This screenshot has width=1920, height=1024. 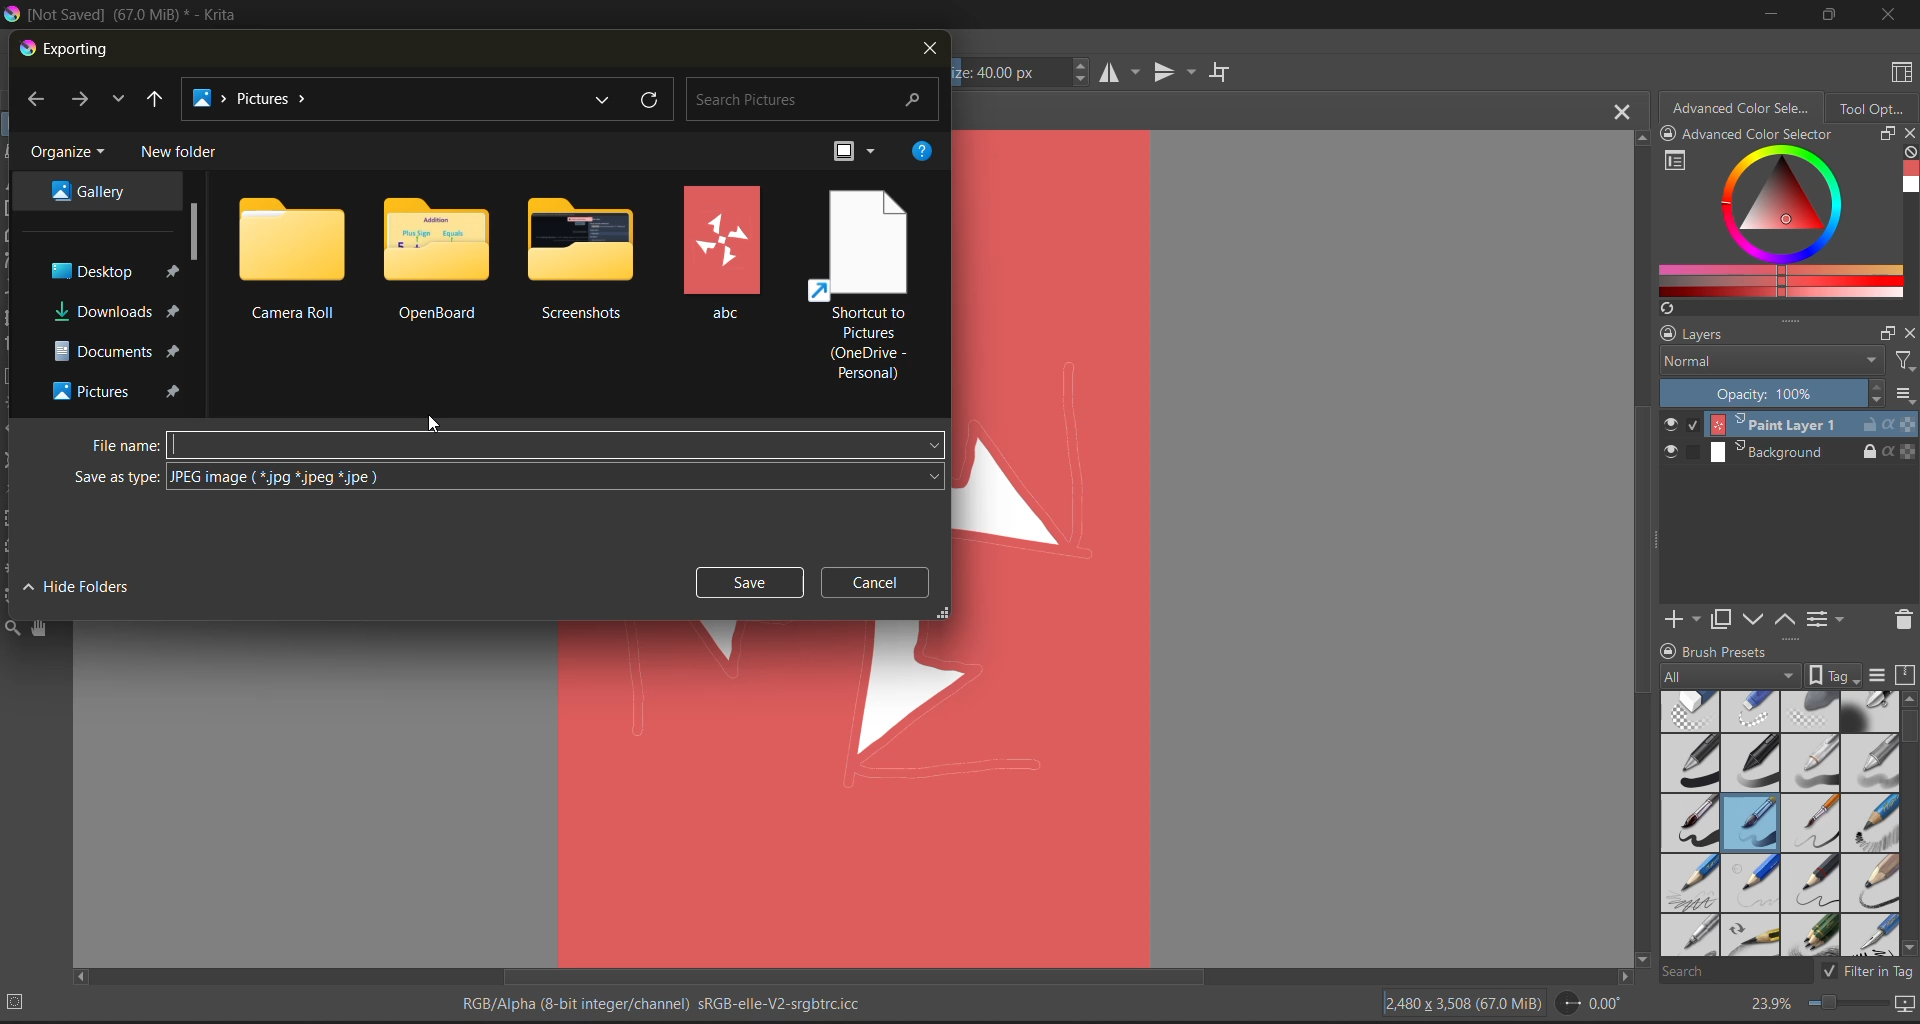 I want to click on hide folders, so click(x=74, y=590).